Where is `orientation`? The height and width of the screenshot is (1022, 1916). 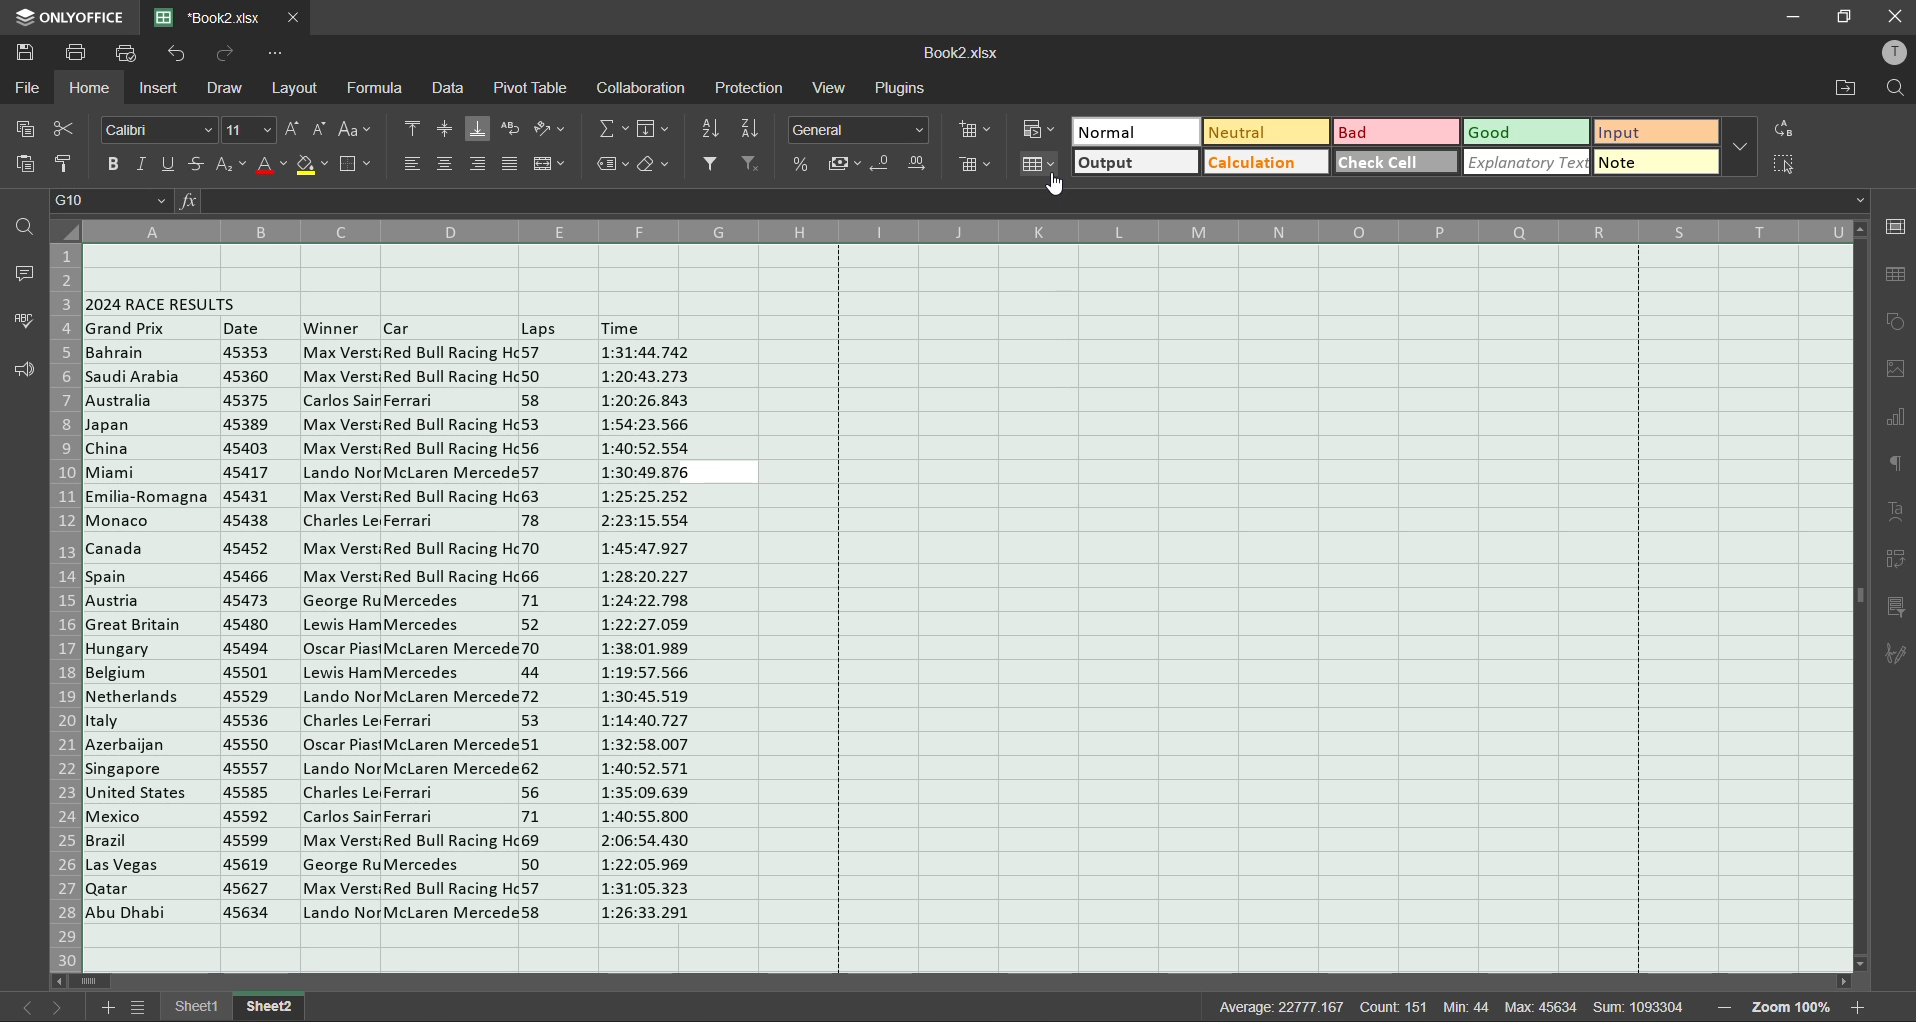 orientation is located at coordinates (549, 129).